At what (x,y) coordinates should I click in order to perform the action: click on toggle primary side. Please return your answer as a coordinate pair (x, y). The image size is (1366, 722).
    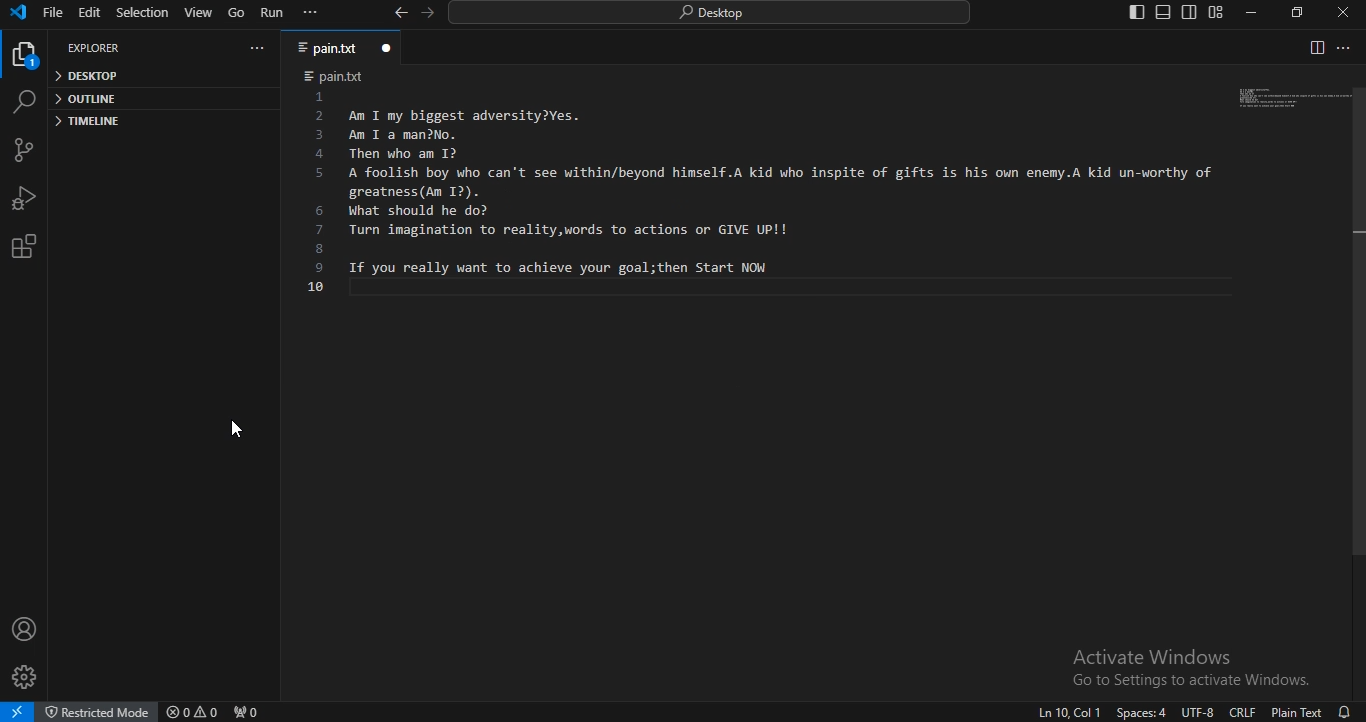
    Looking at the image, I should click on (1139, 13).